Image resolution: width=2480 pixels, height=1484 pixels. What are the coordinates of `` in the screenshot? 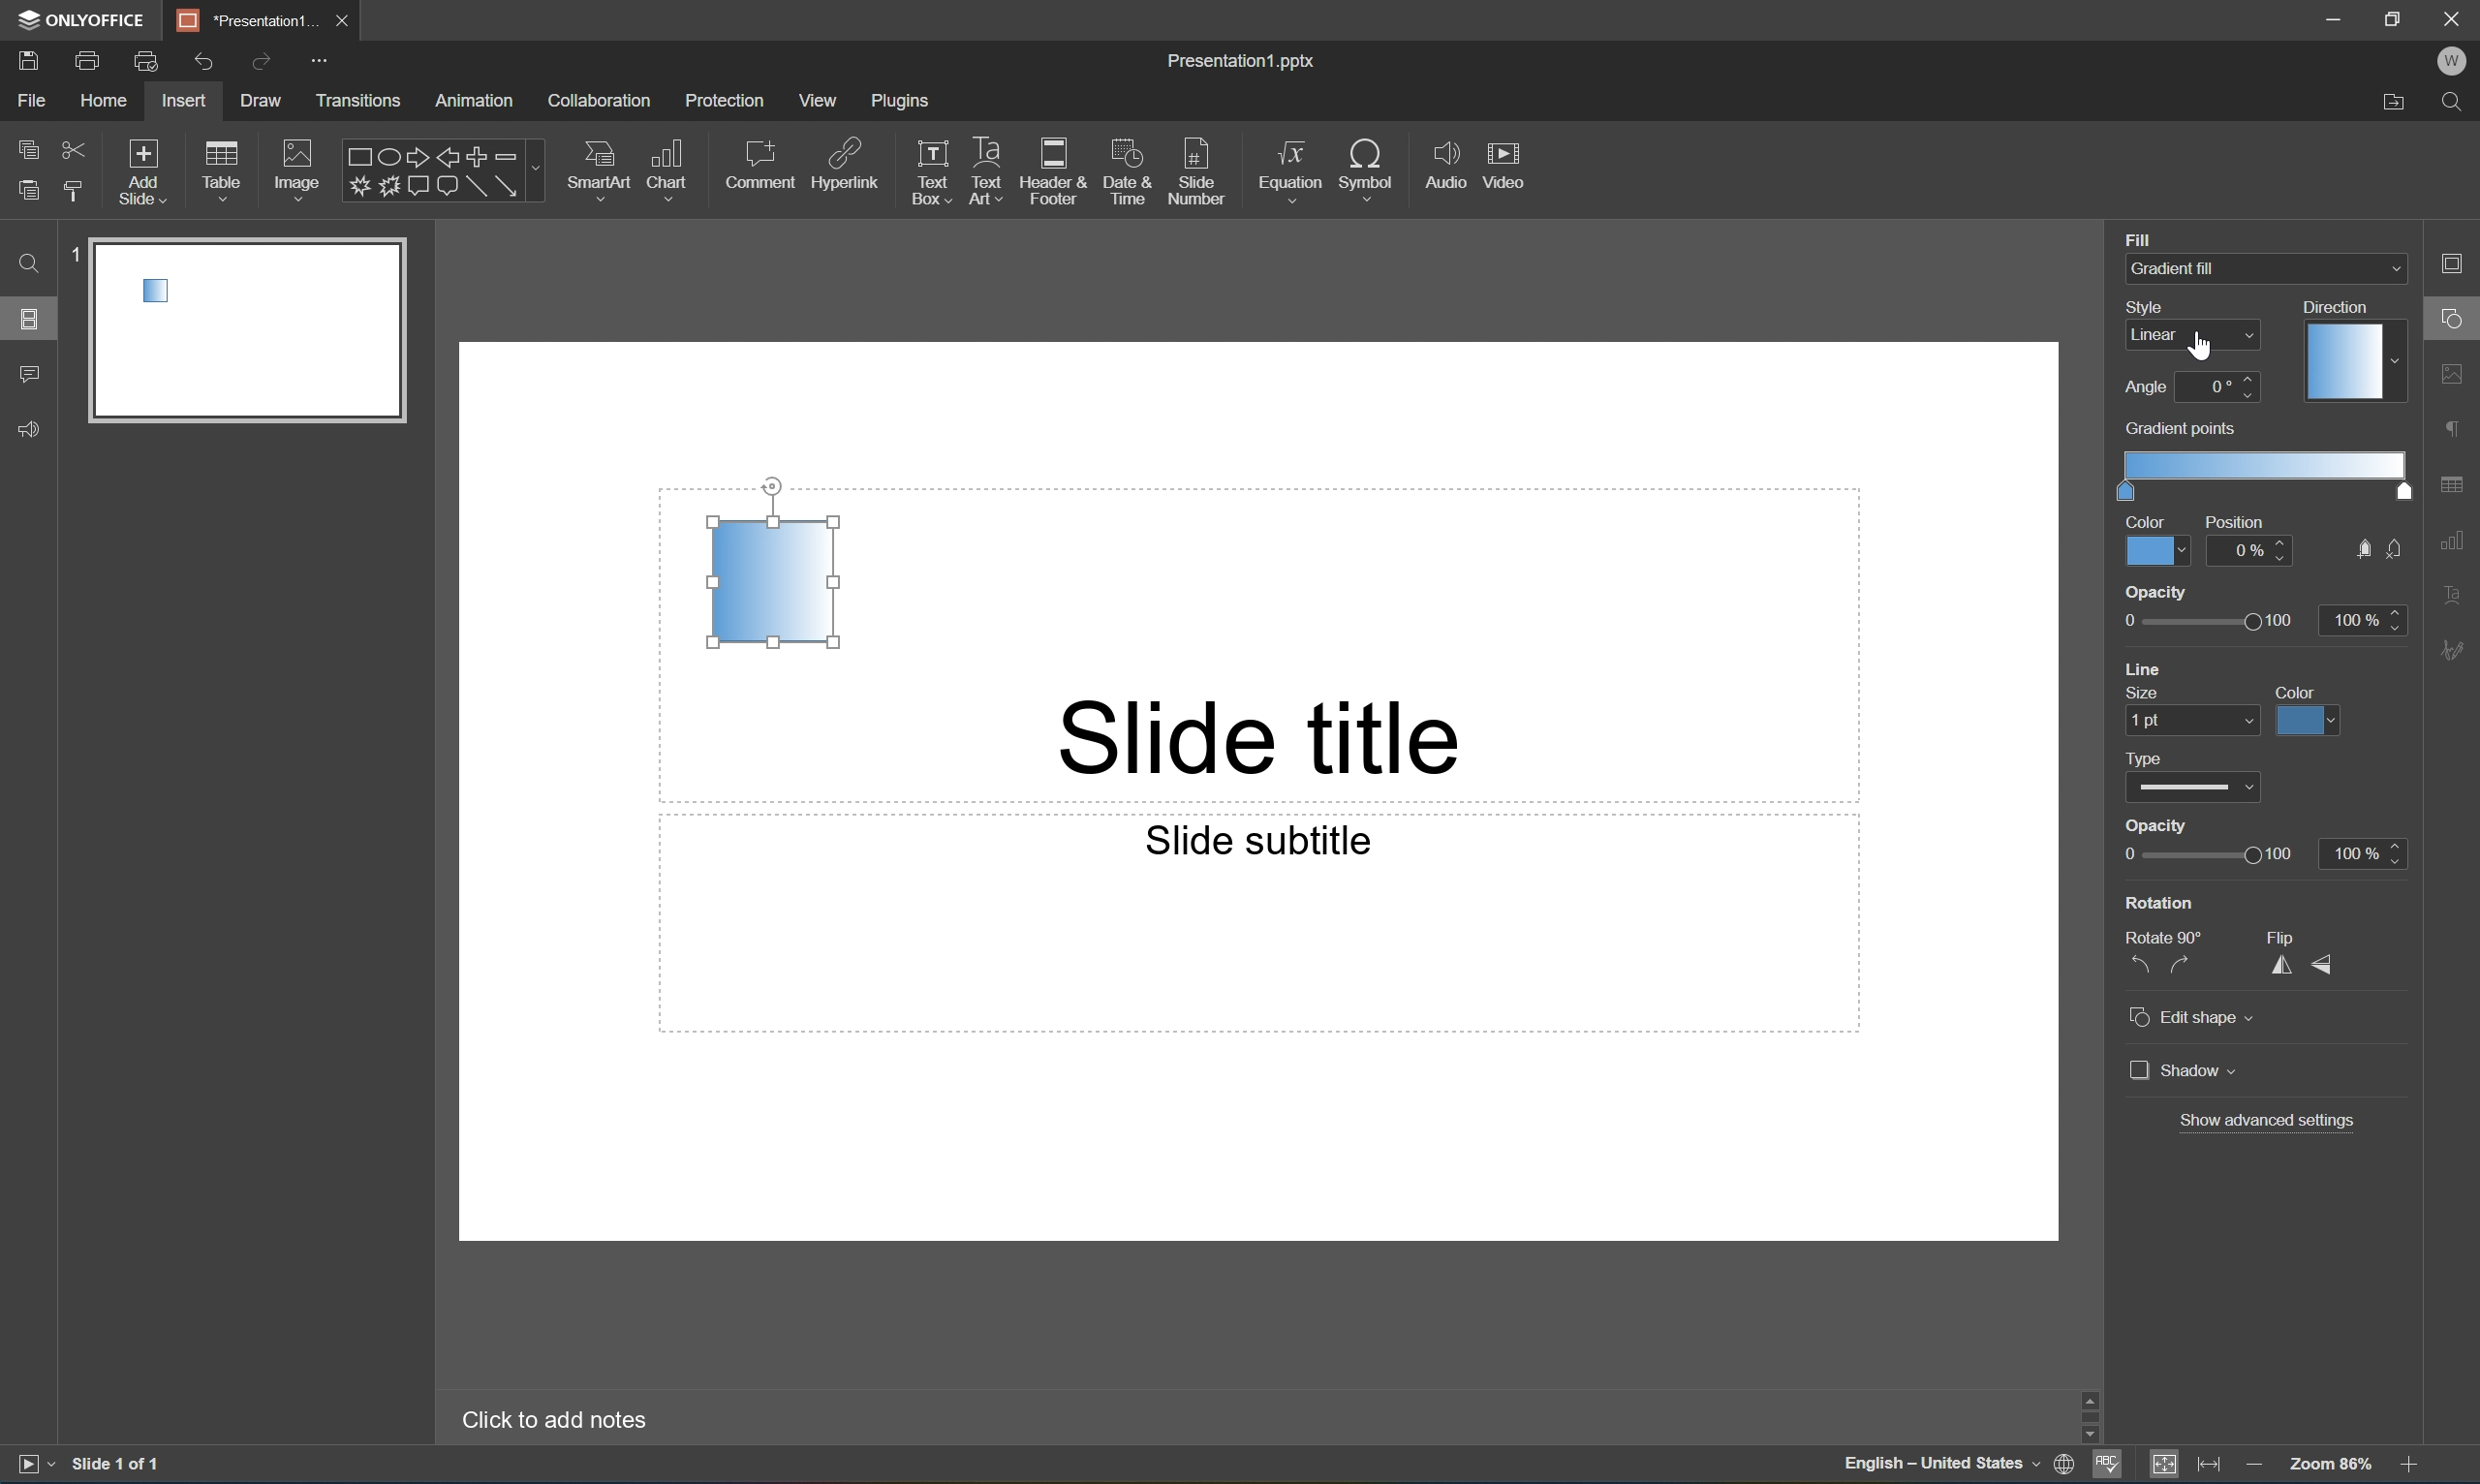 It's located at (357, 187).